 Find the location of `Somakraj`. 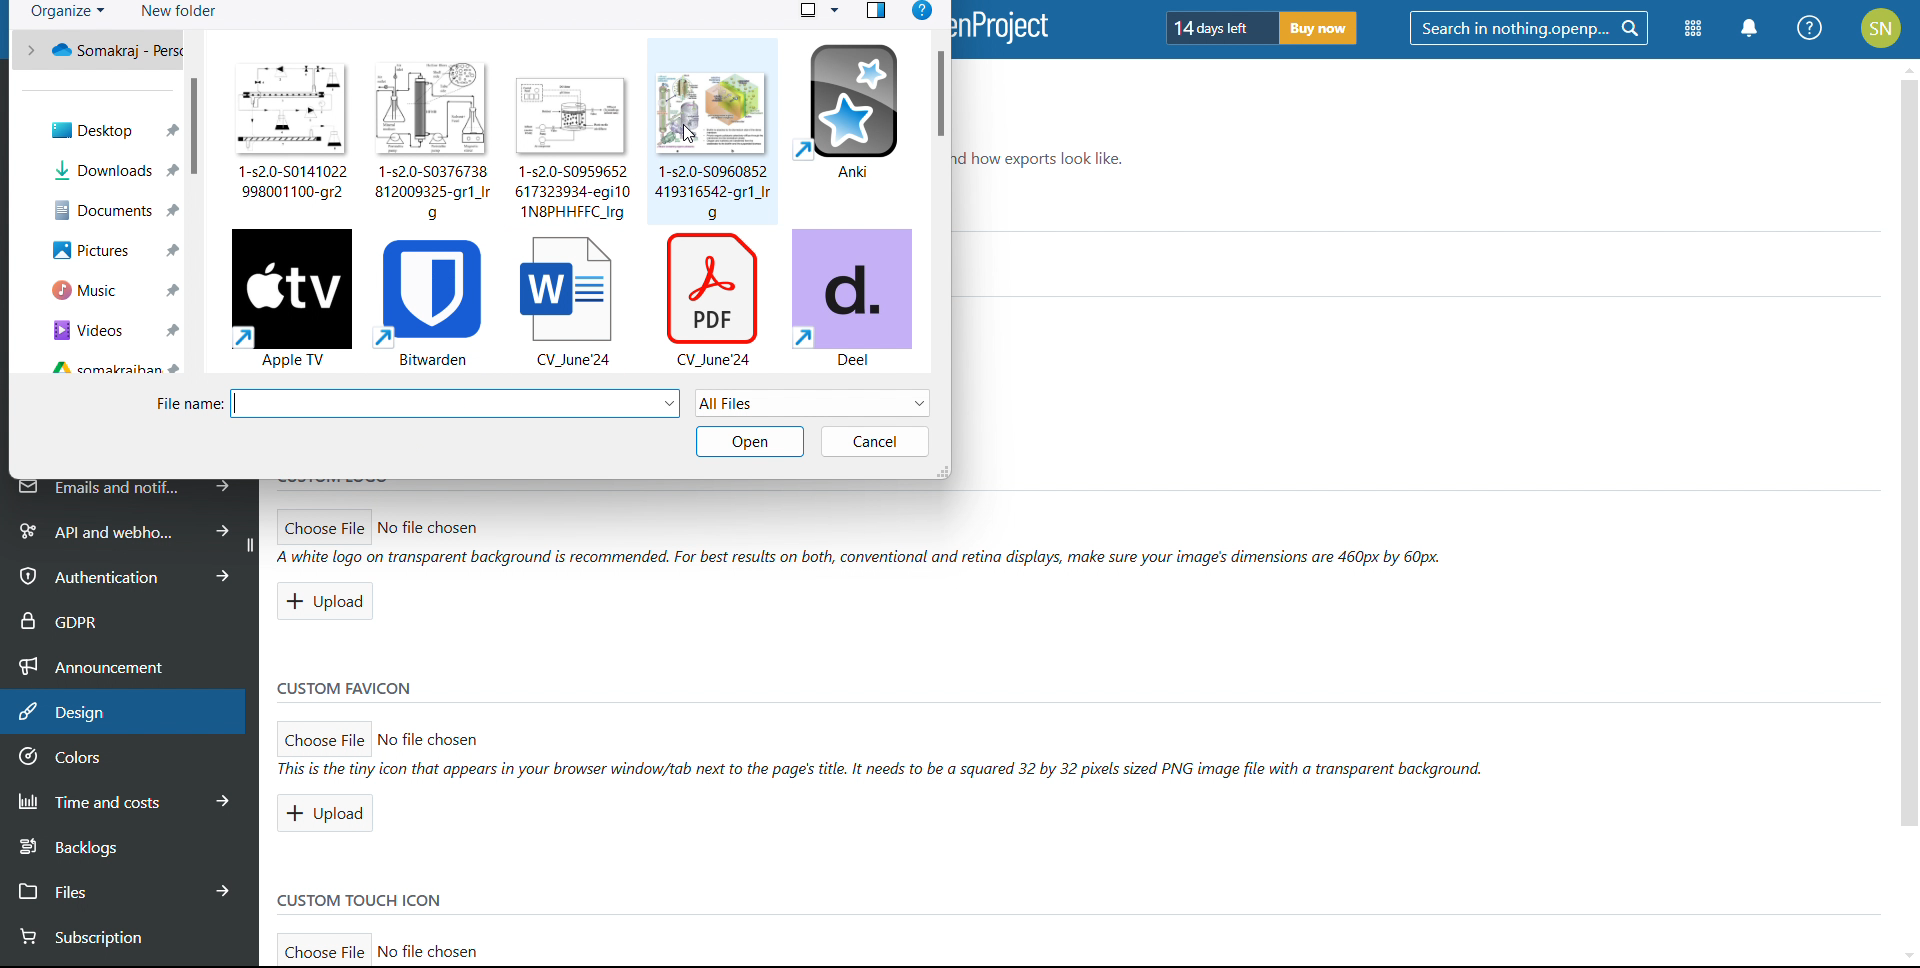

Somakraj is located at coordinates (101, 52).